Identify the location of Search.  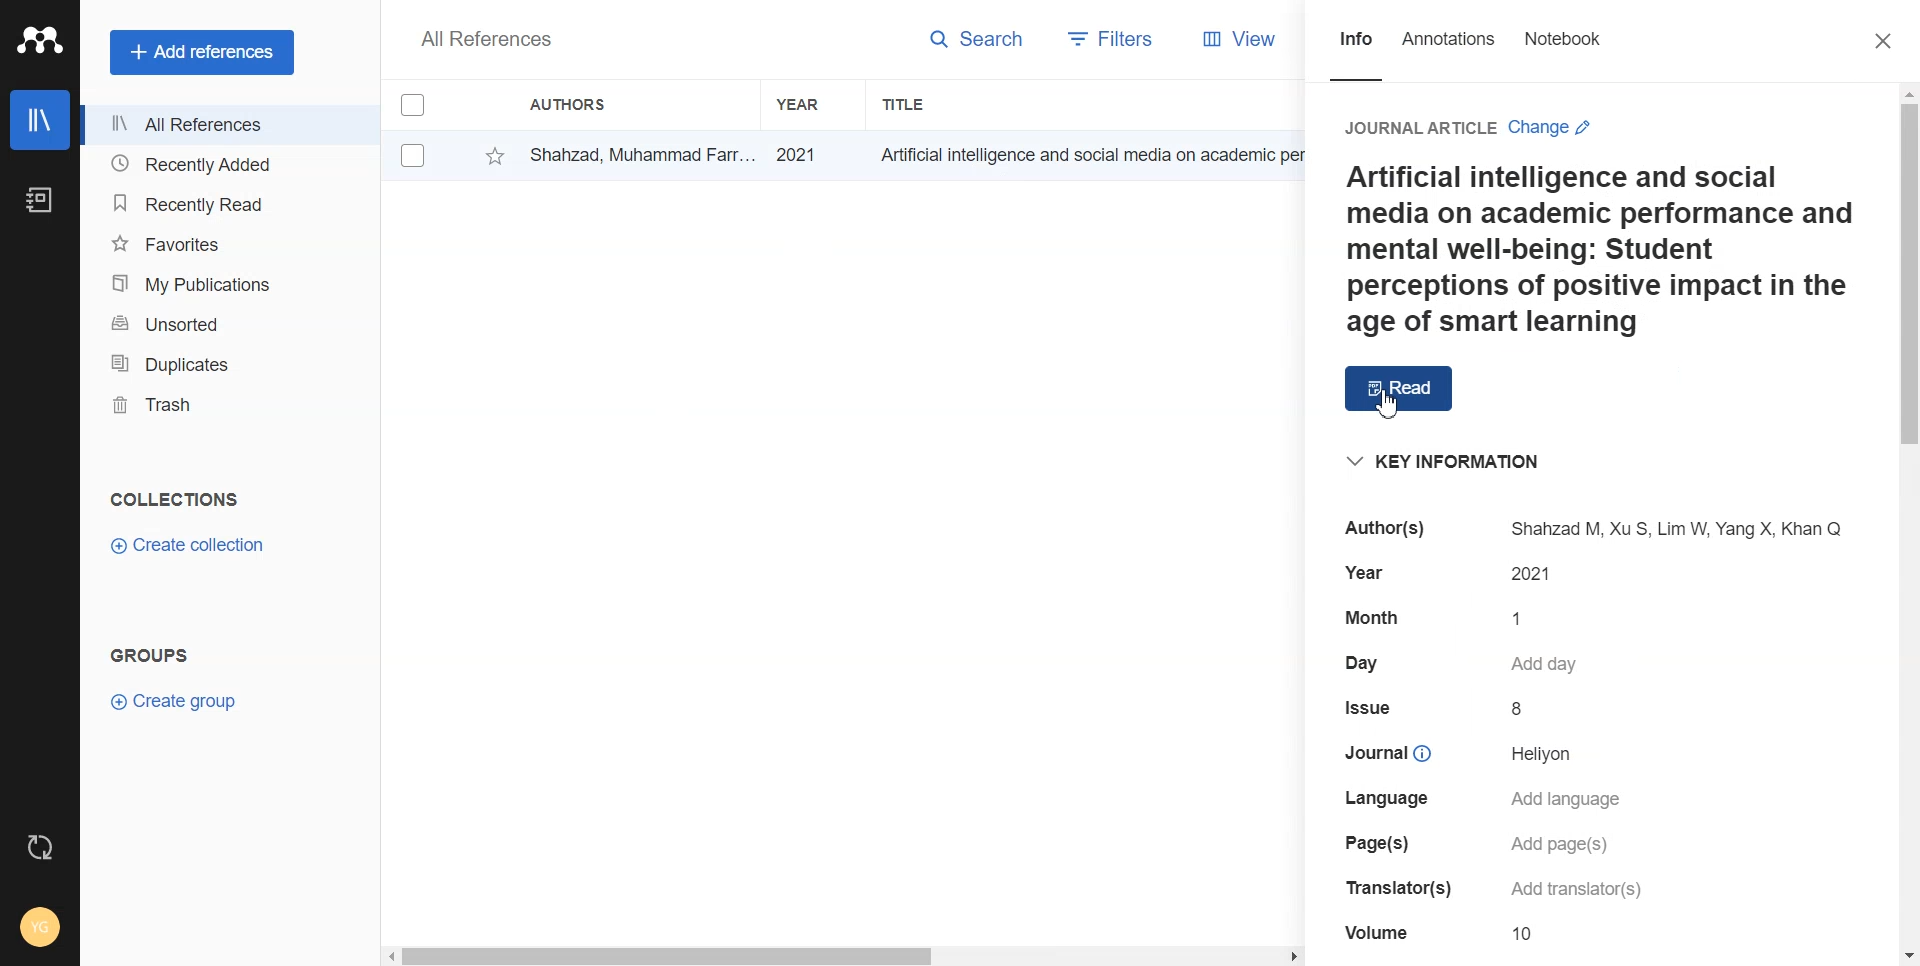
(986, 35).